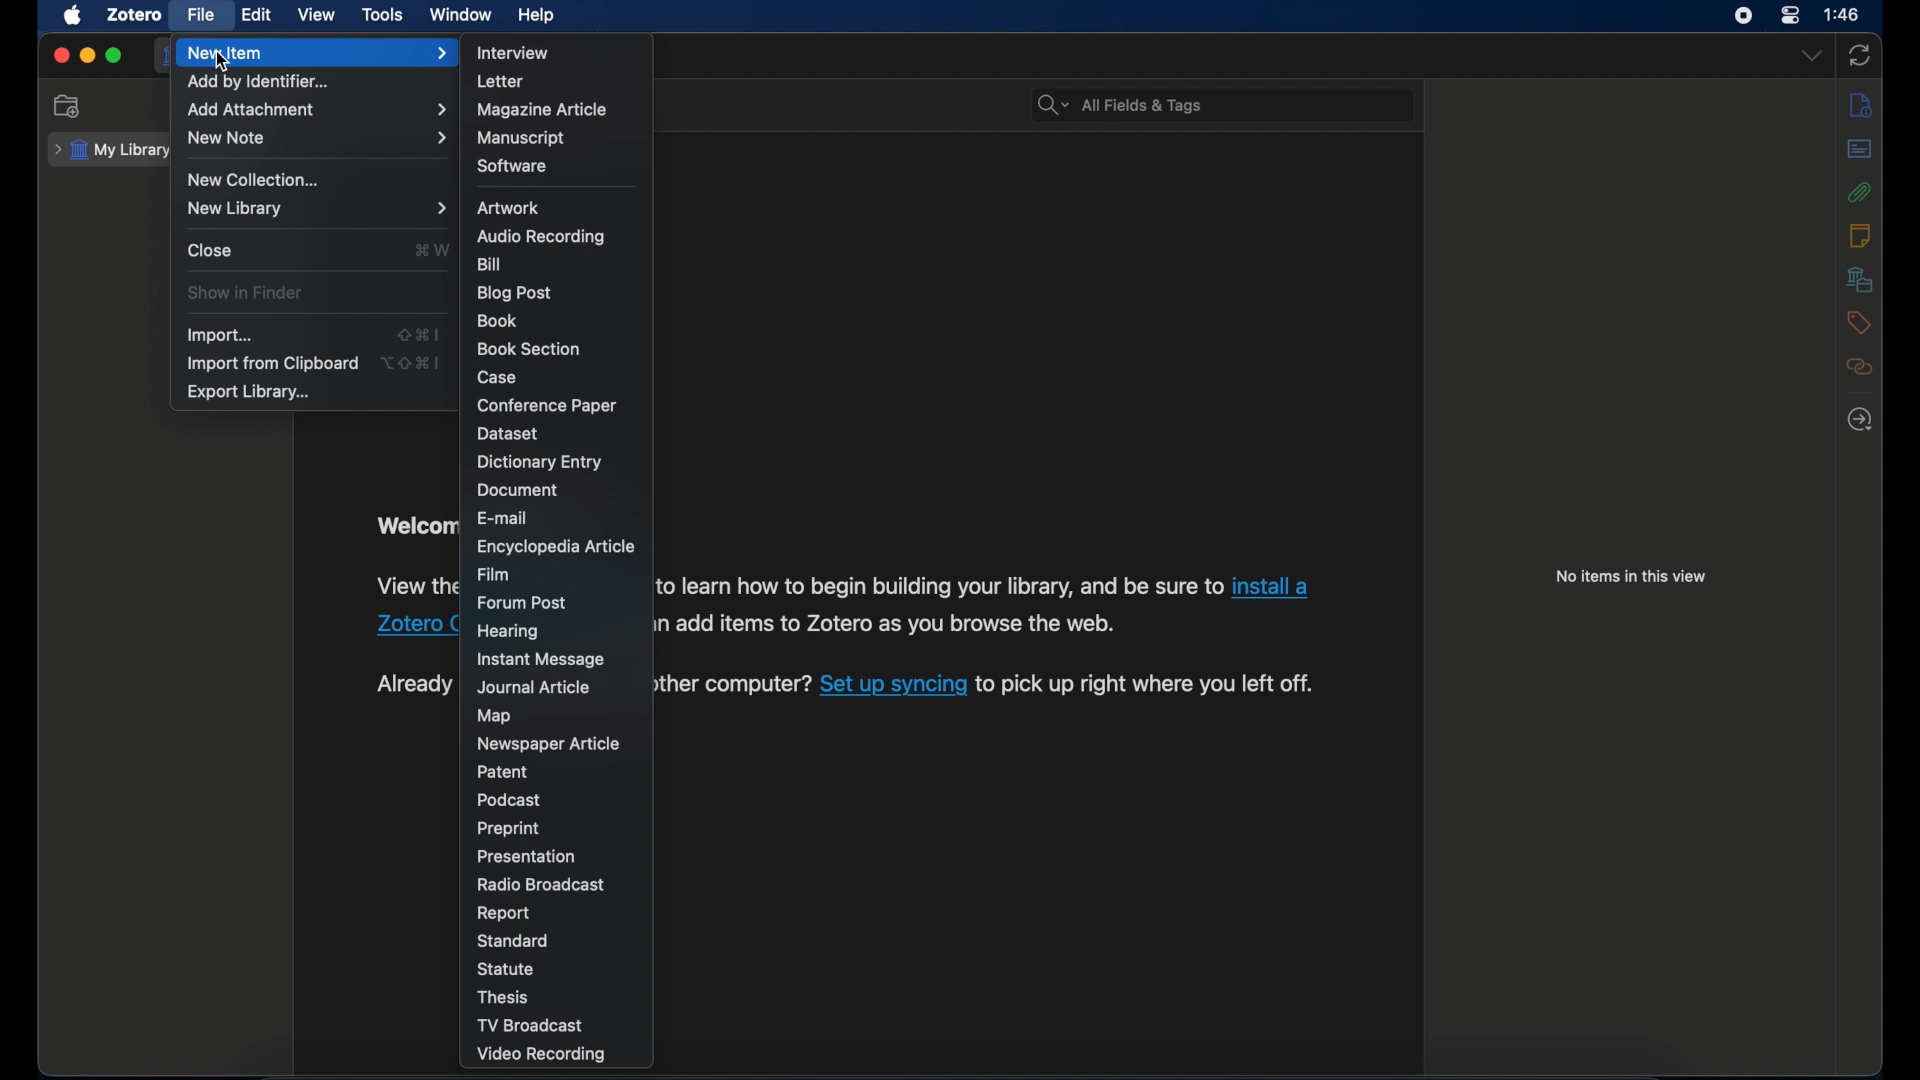 The height and width of the screenshot is (1080, 1920). What do you see at coordinates (115, 55) in the screenshot?
I see `maximize` at bounding box center [115, 55].